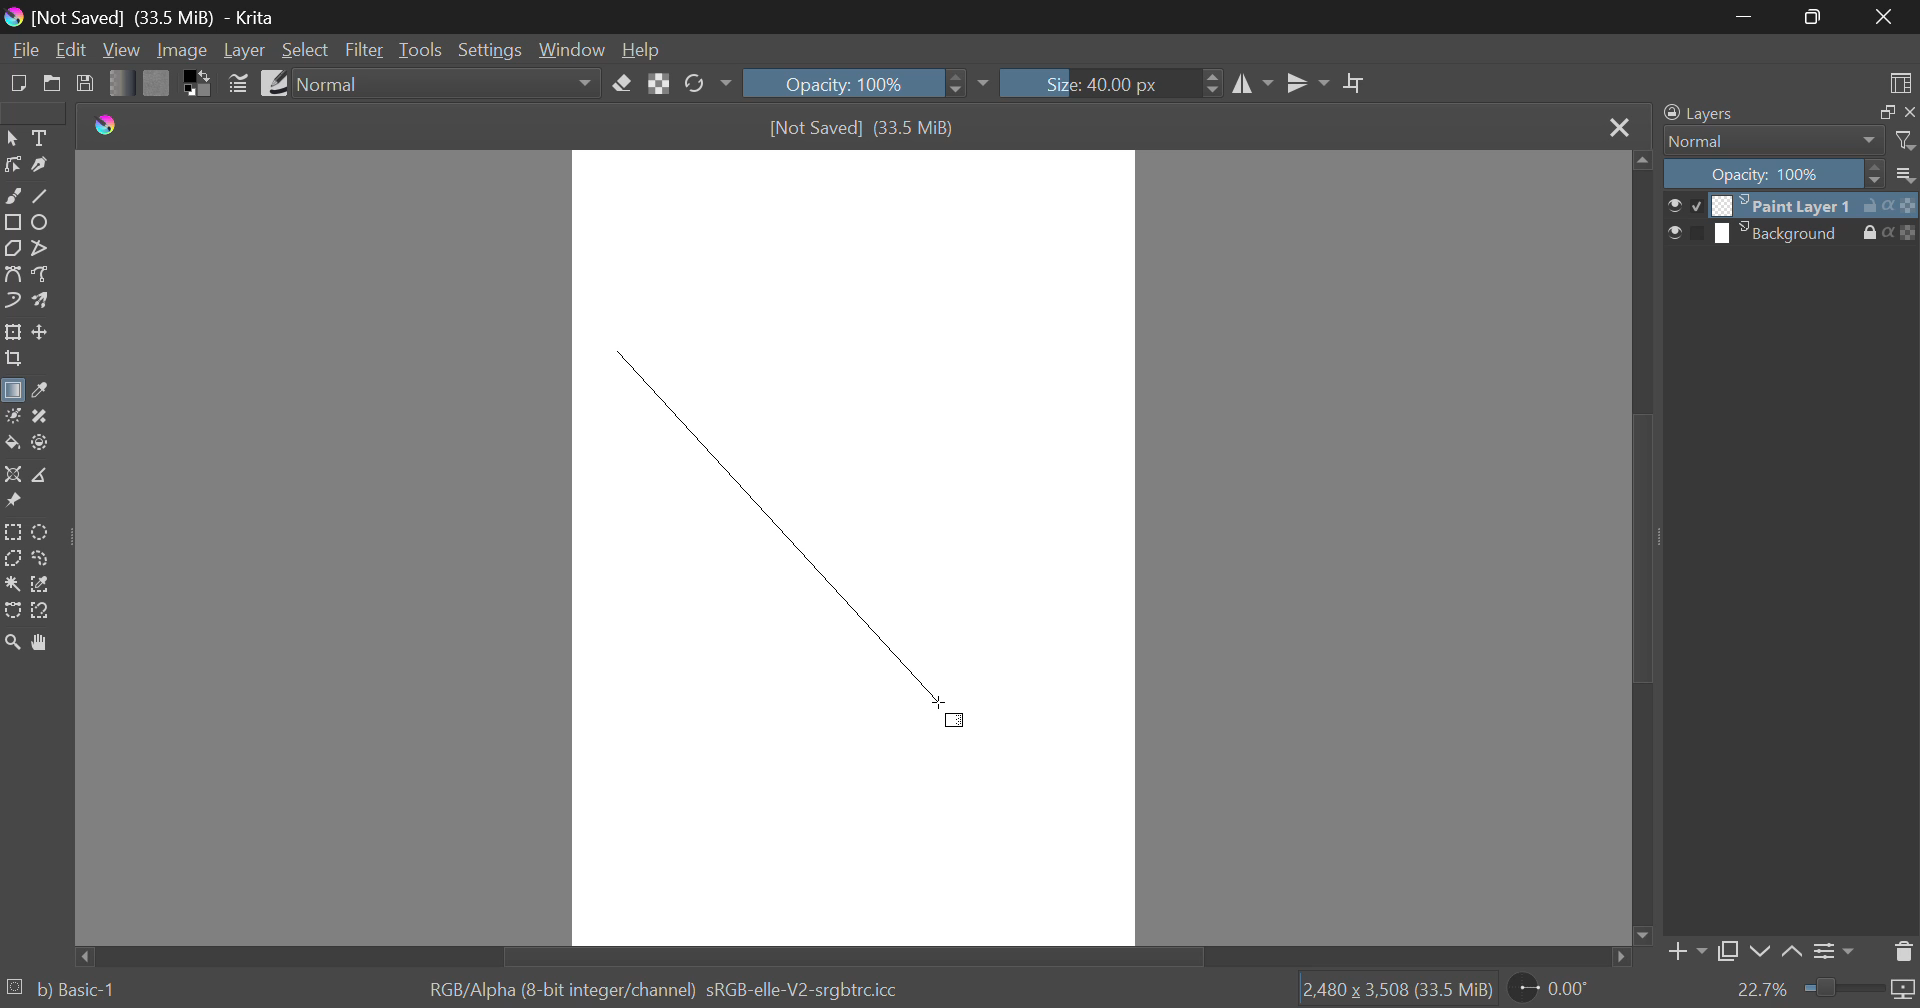 The height and width of the screenshot is (1008, 1920). What do you see at coordinates (1112, 81) in the screenshot?
I see `Size: 40.00 px` at bounding box center [1112, 81].